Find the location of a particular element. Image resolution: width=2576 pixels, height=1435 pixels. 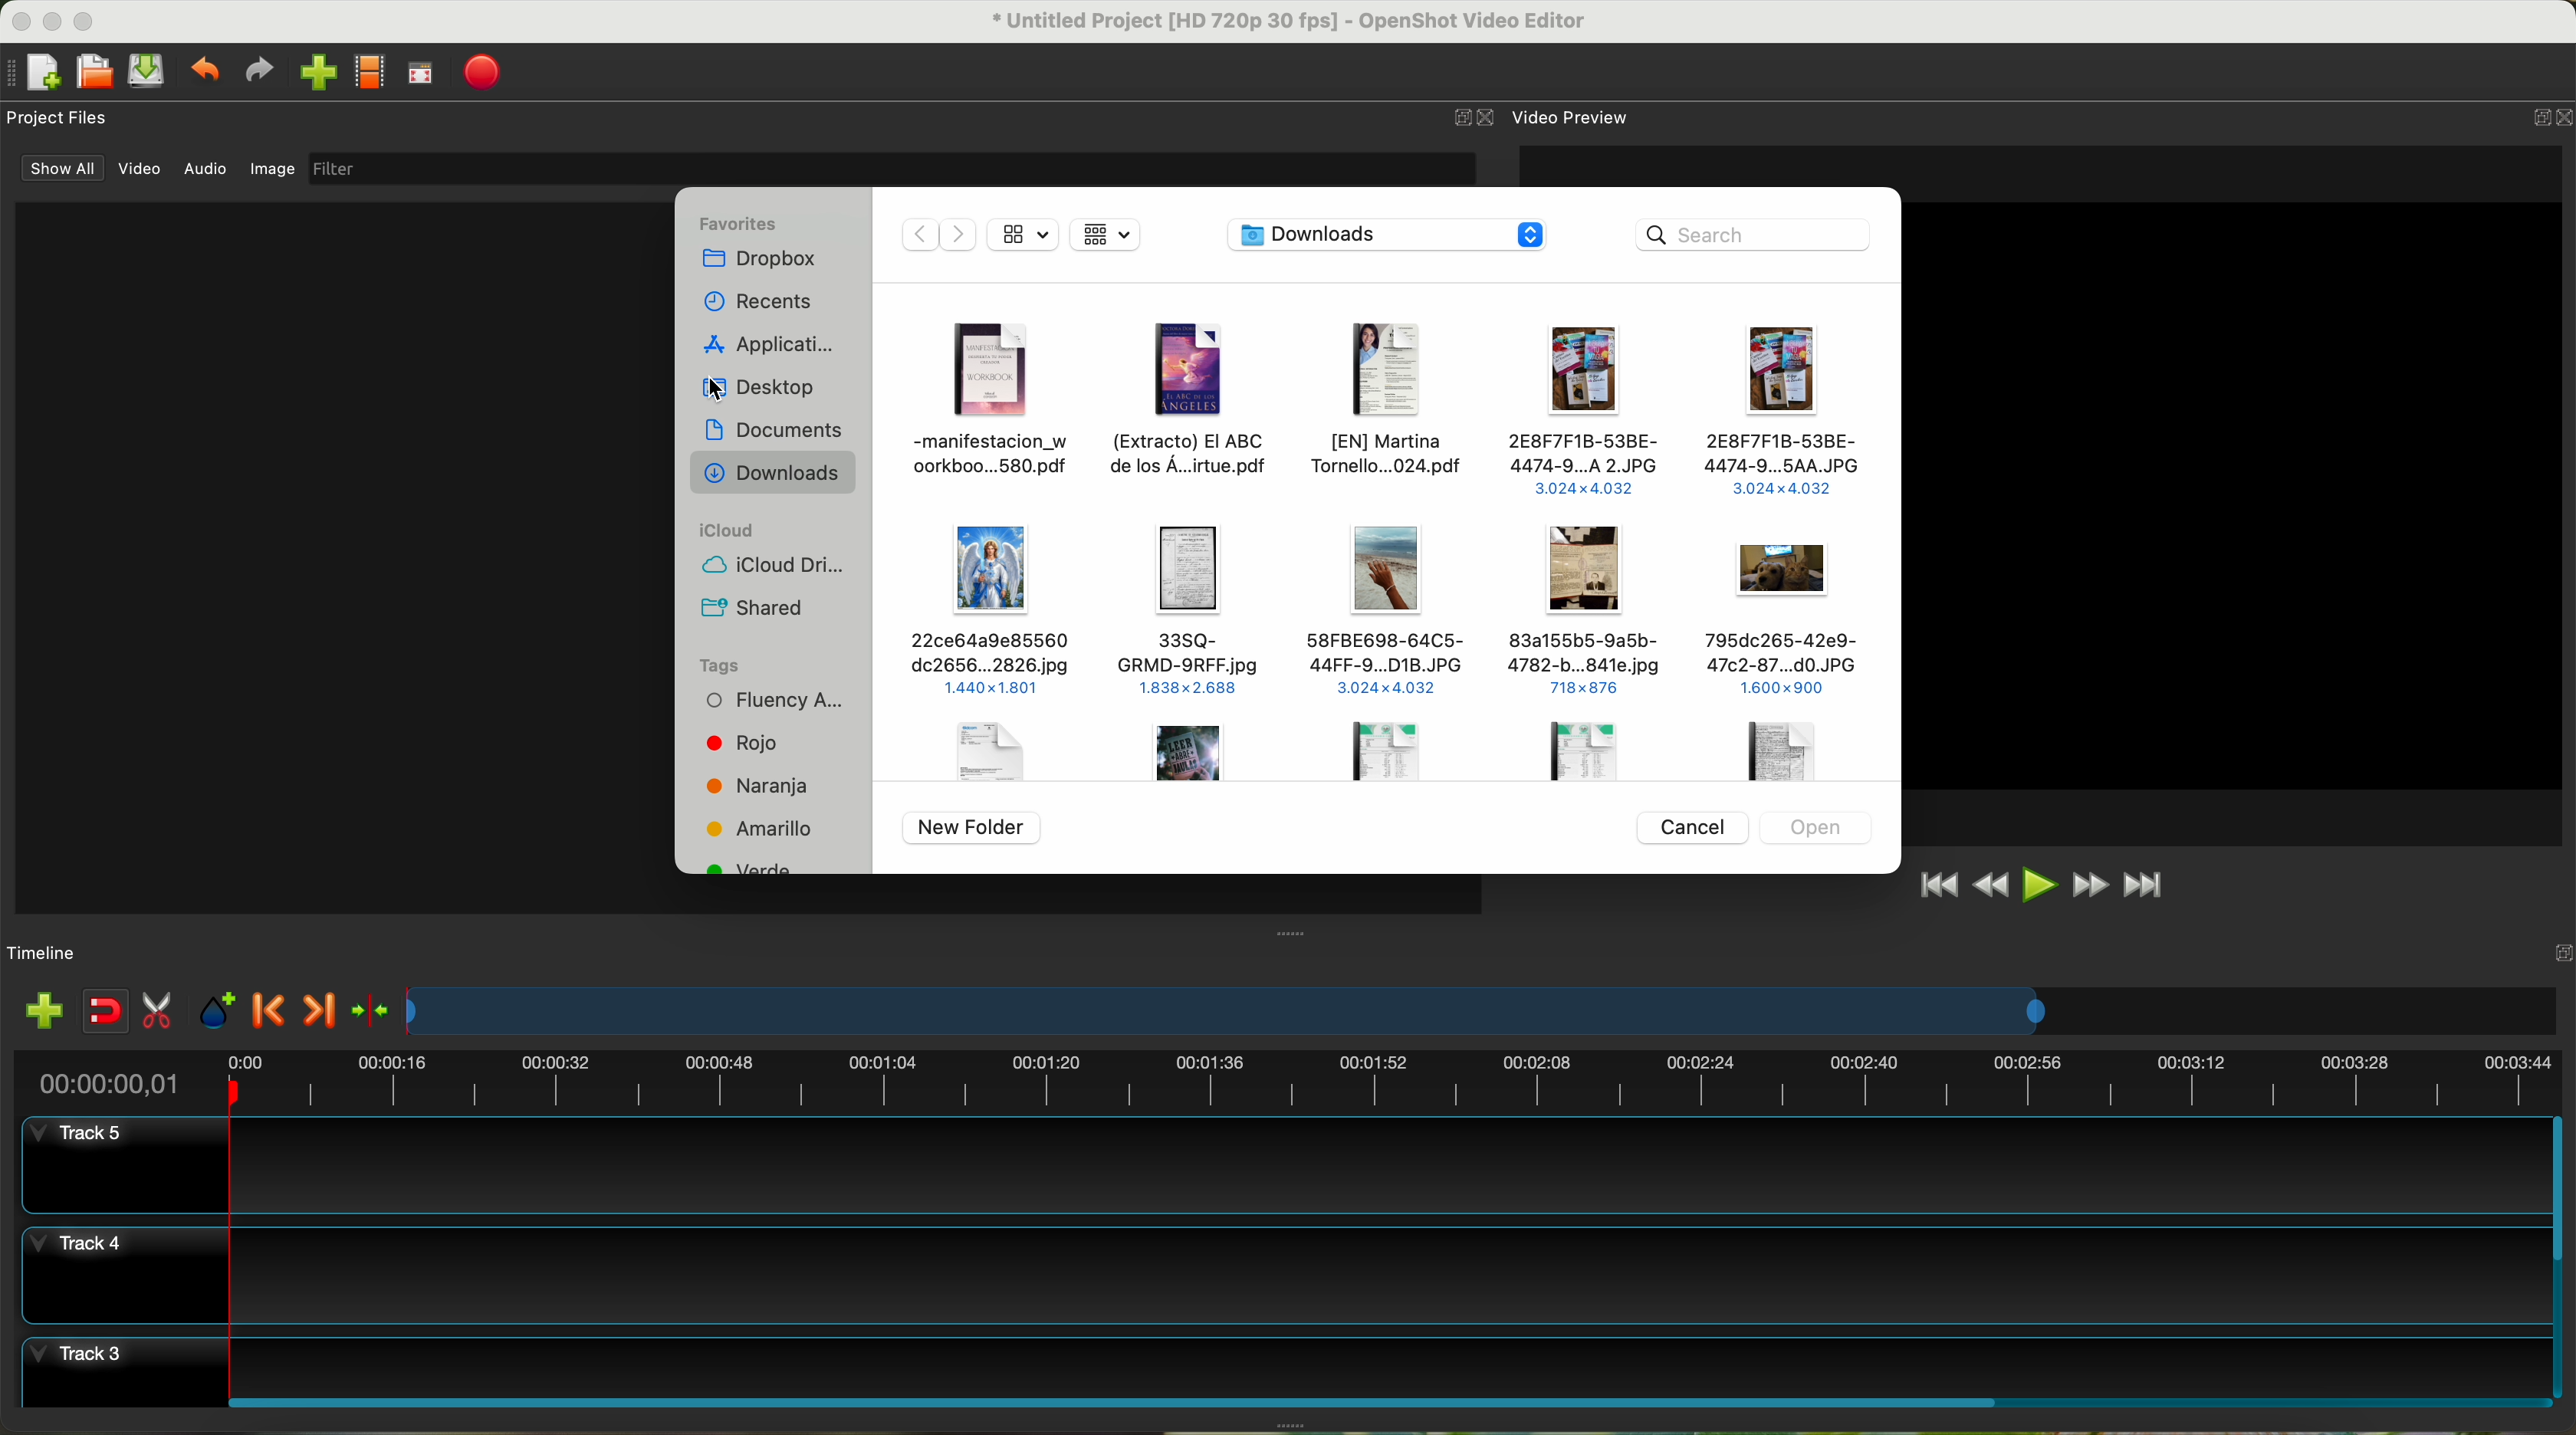

choose profile is located at coordinates (369, 73).